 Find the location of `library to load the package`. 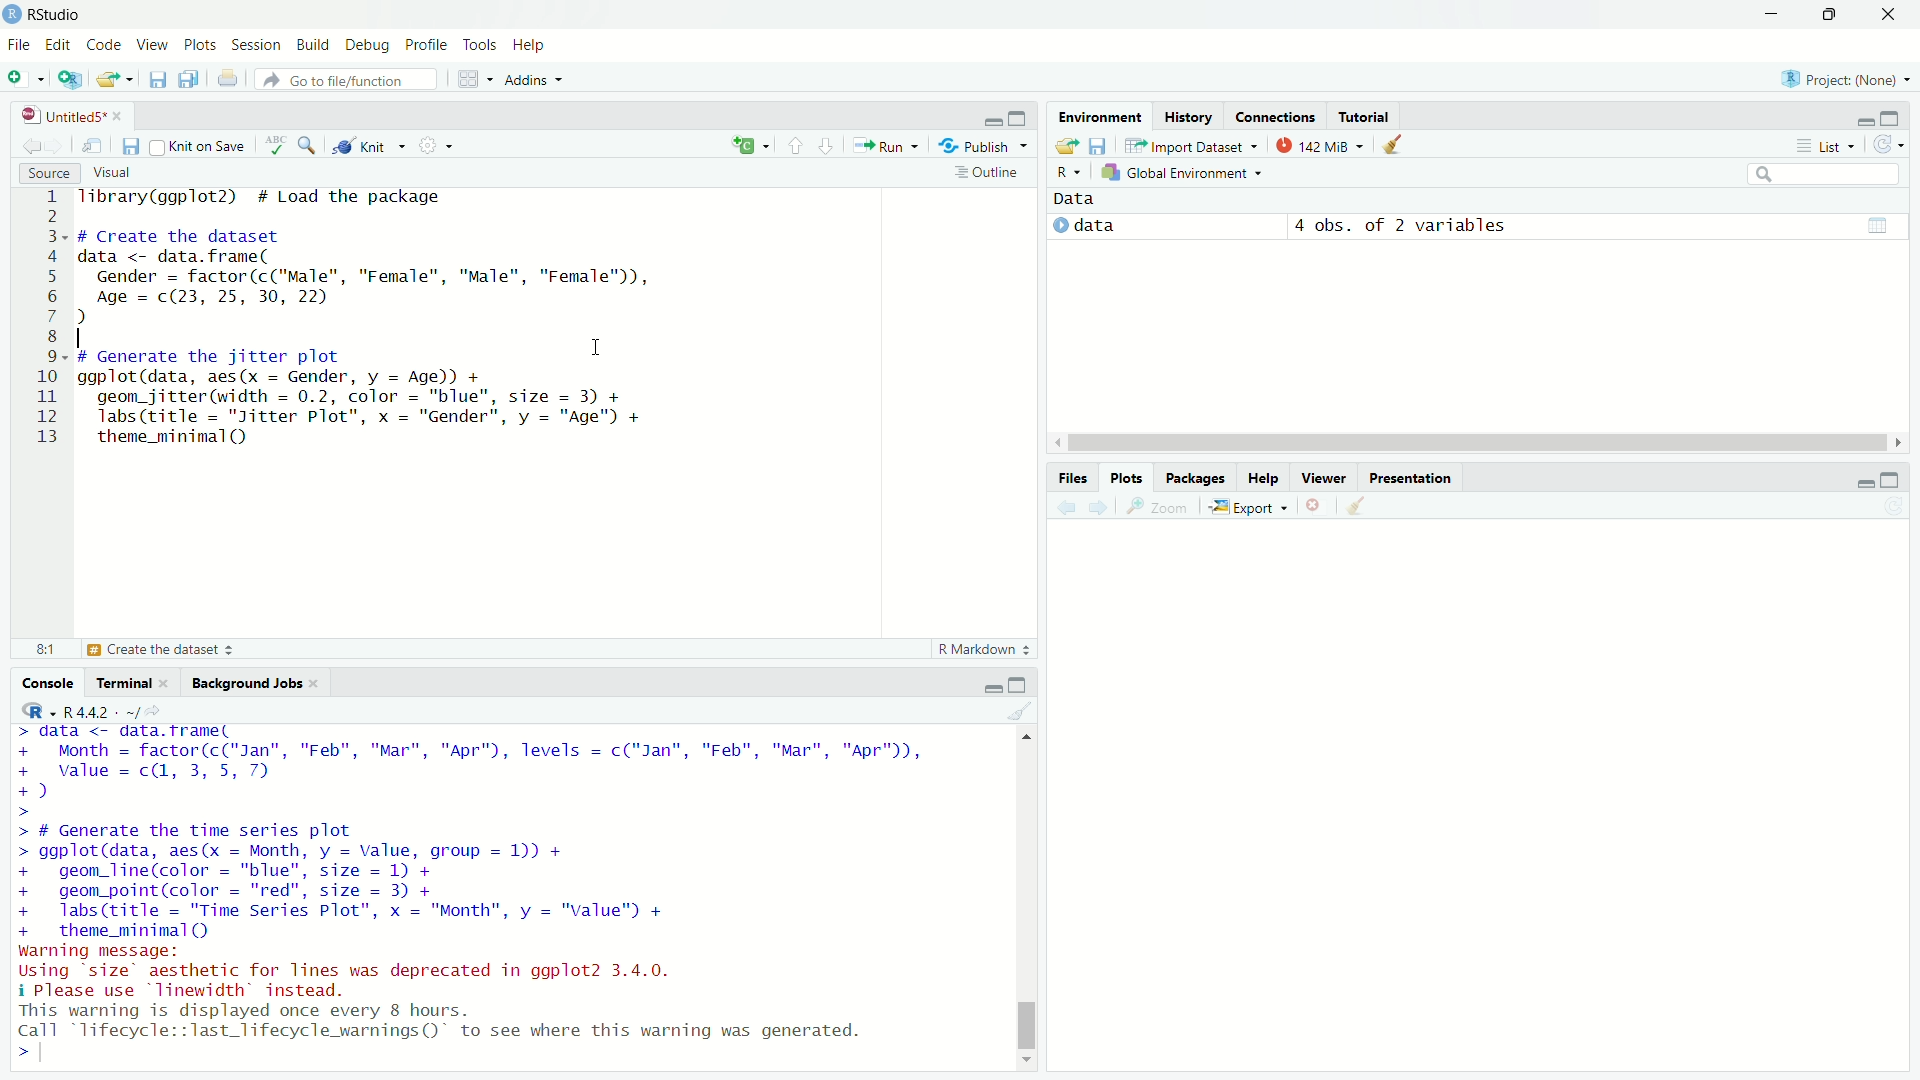

library to load the package is located at coordinates (273, 197).